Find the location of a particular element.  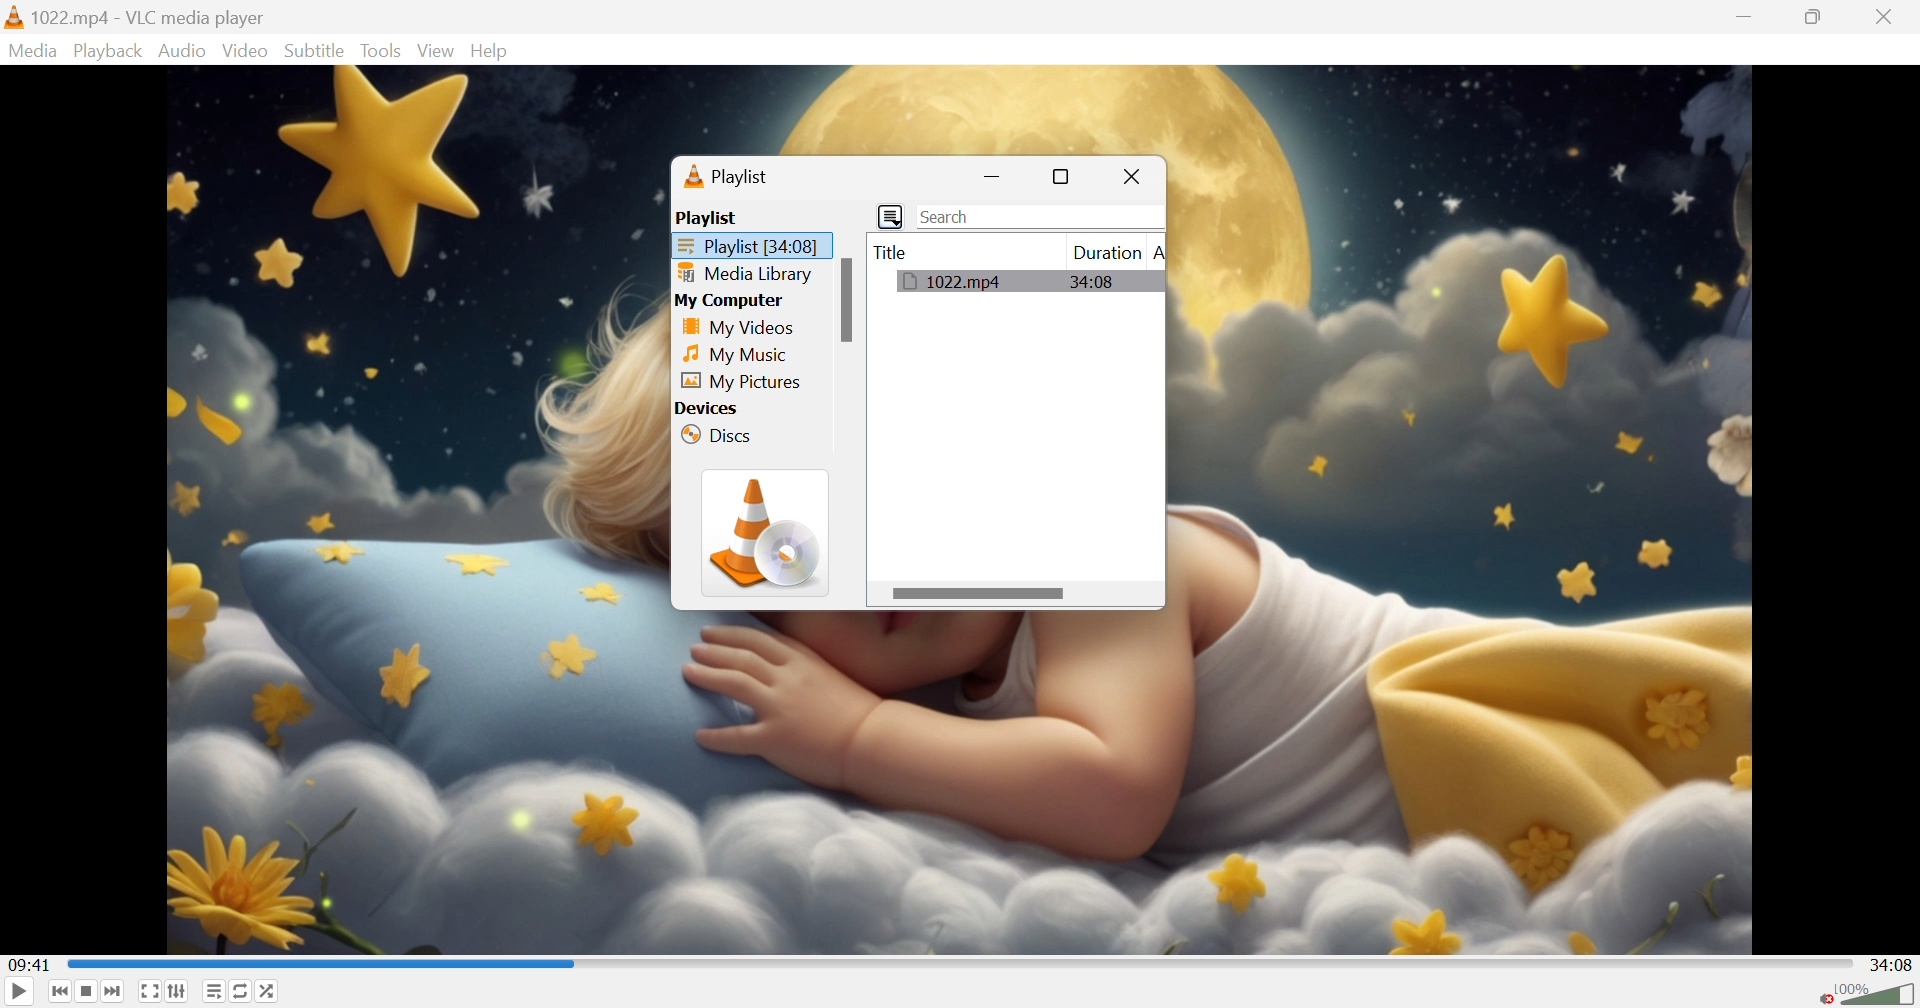

Tools is located at coordinates (382, 51).